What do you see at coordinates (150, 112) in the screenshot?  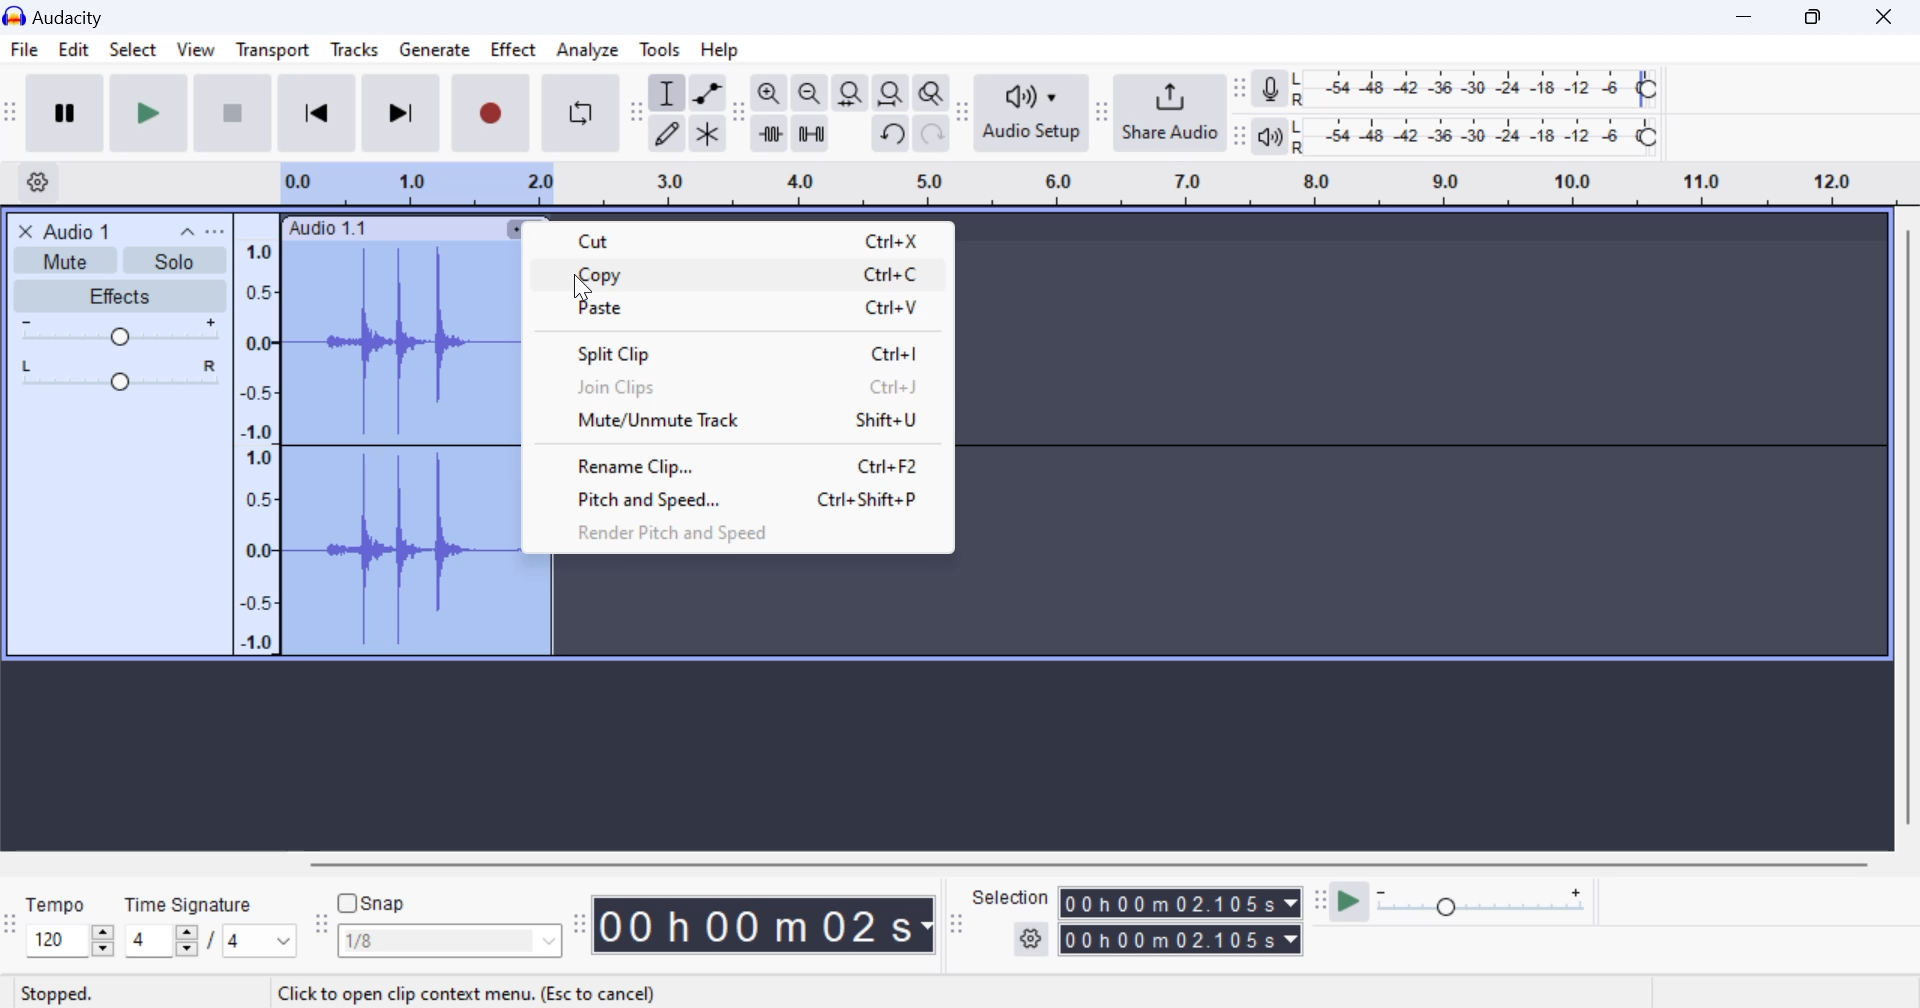 I see `Play` at bounding box center [150, 112].